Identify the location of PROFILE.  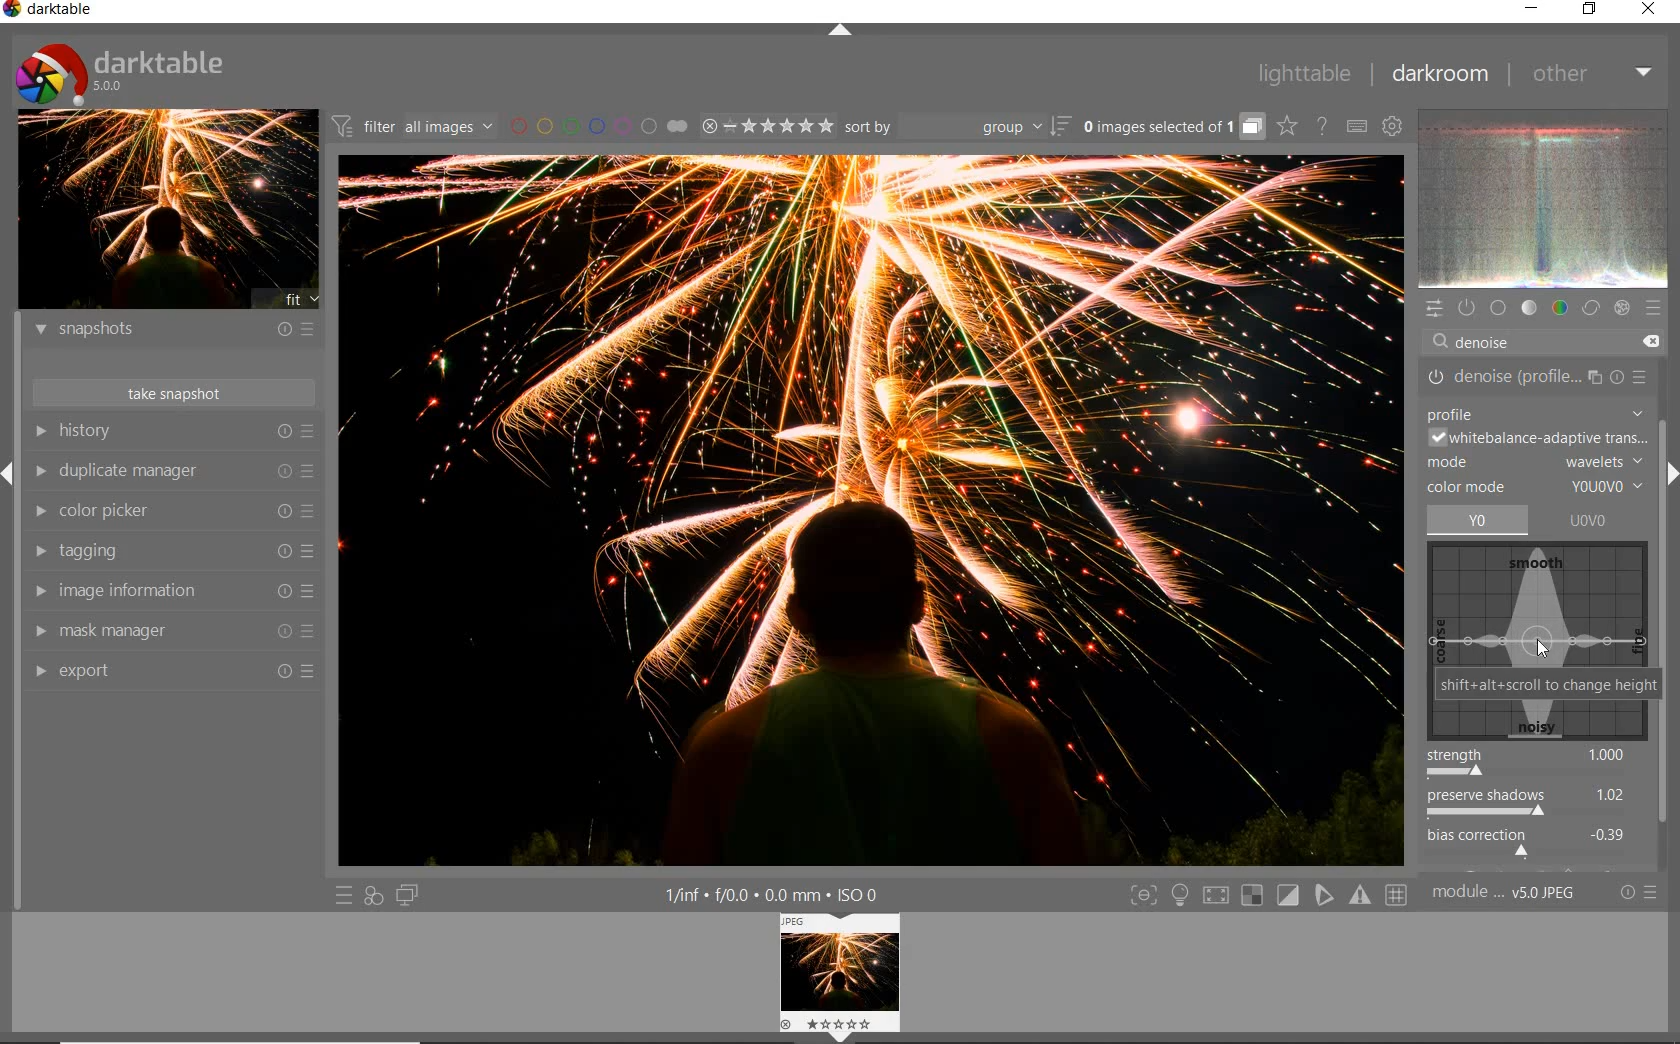
(1537, 413).